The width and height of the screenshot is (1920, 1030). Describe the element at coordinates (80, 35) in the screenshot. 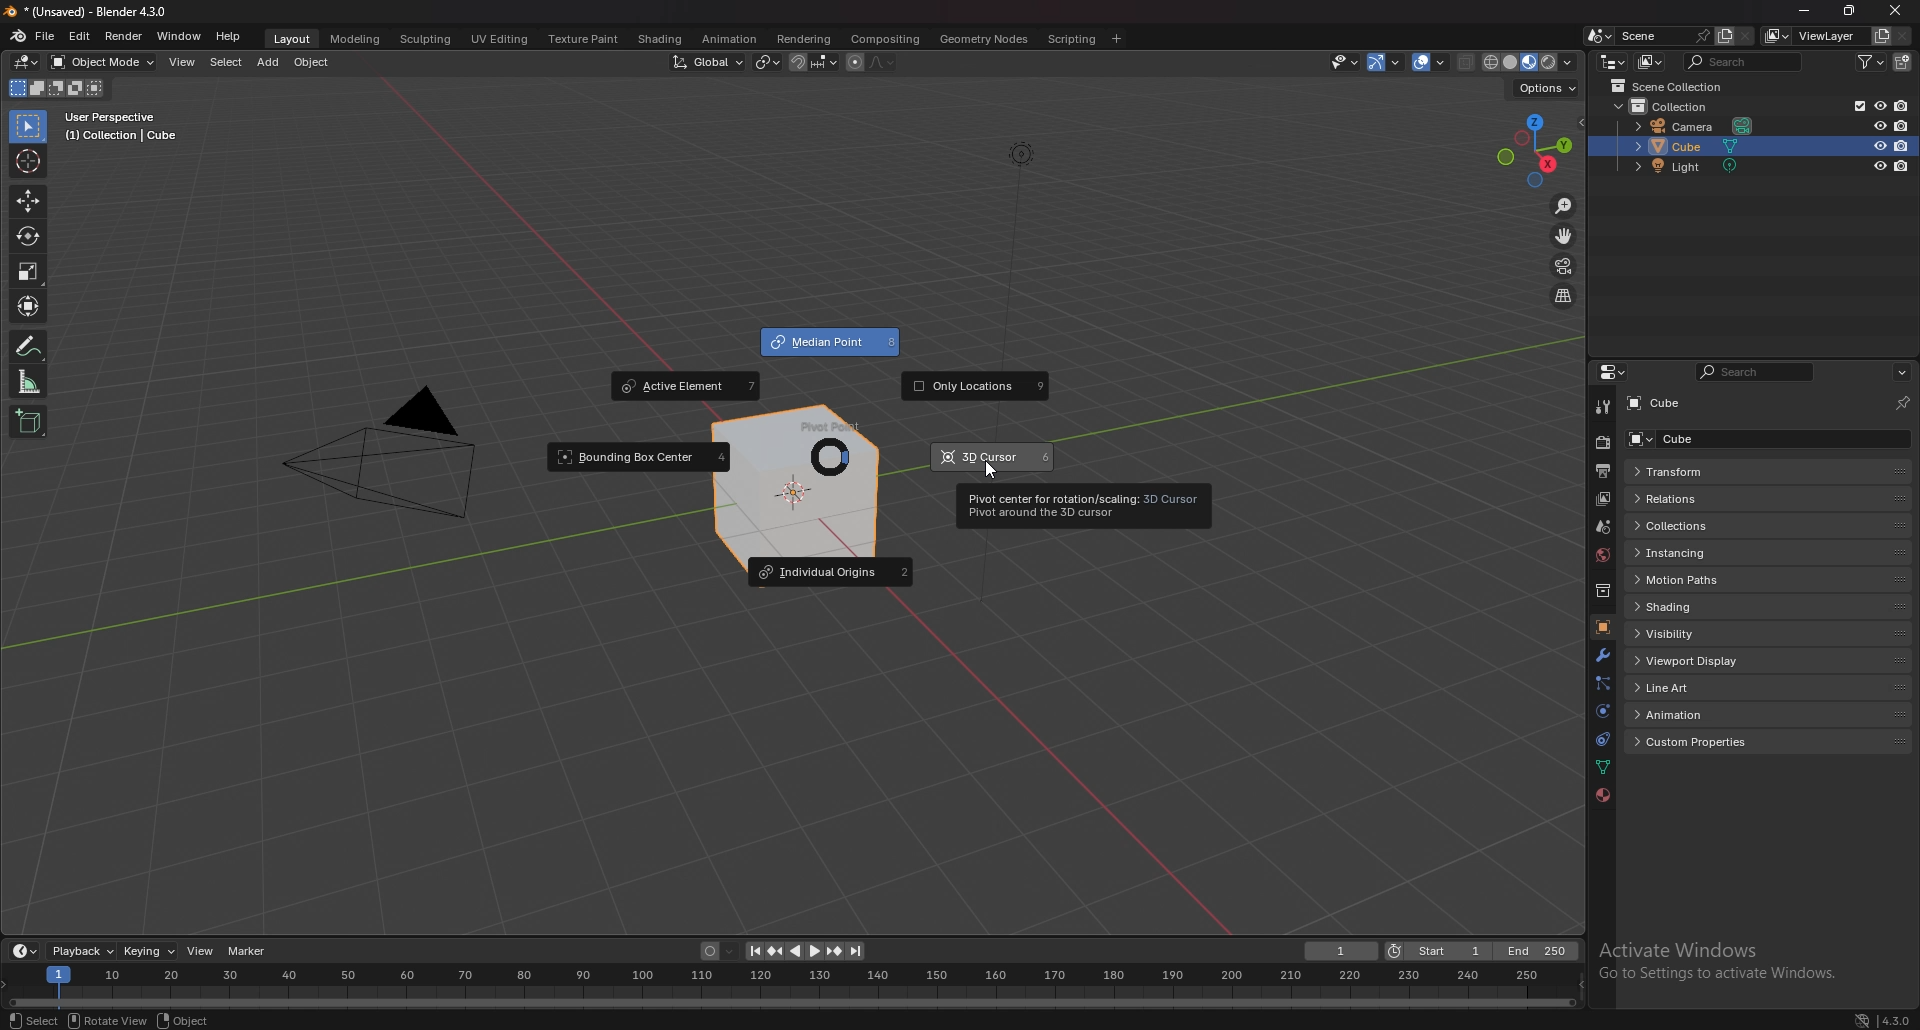

I see `edit` at that location.